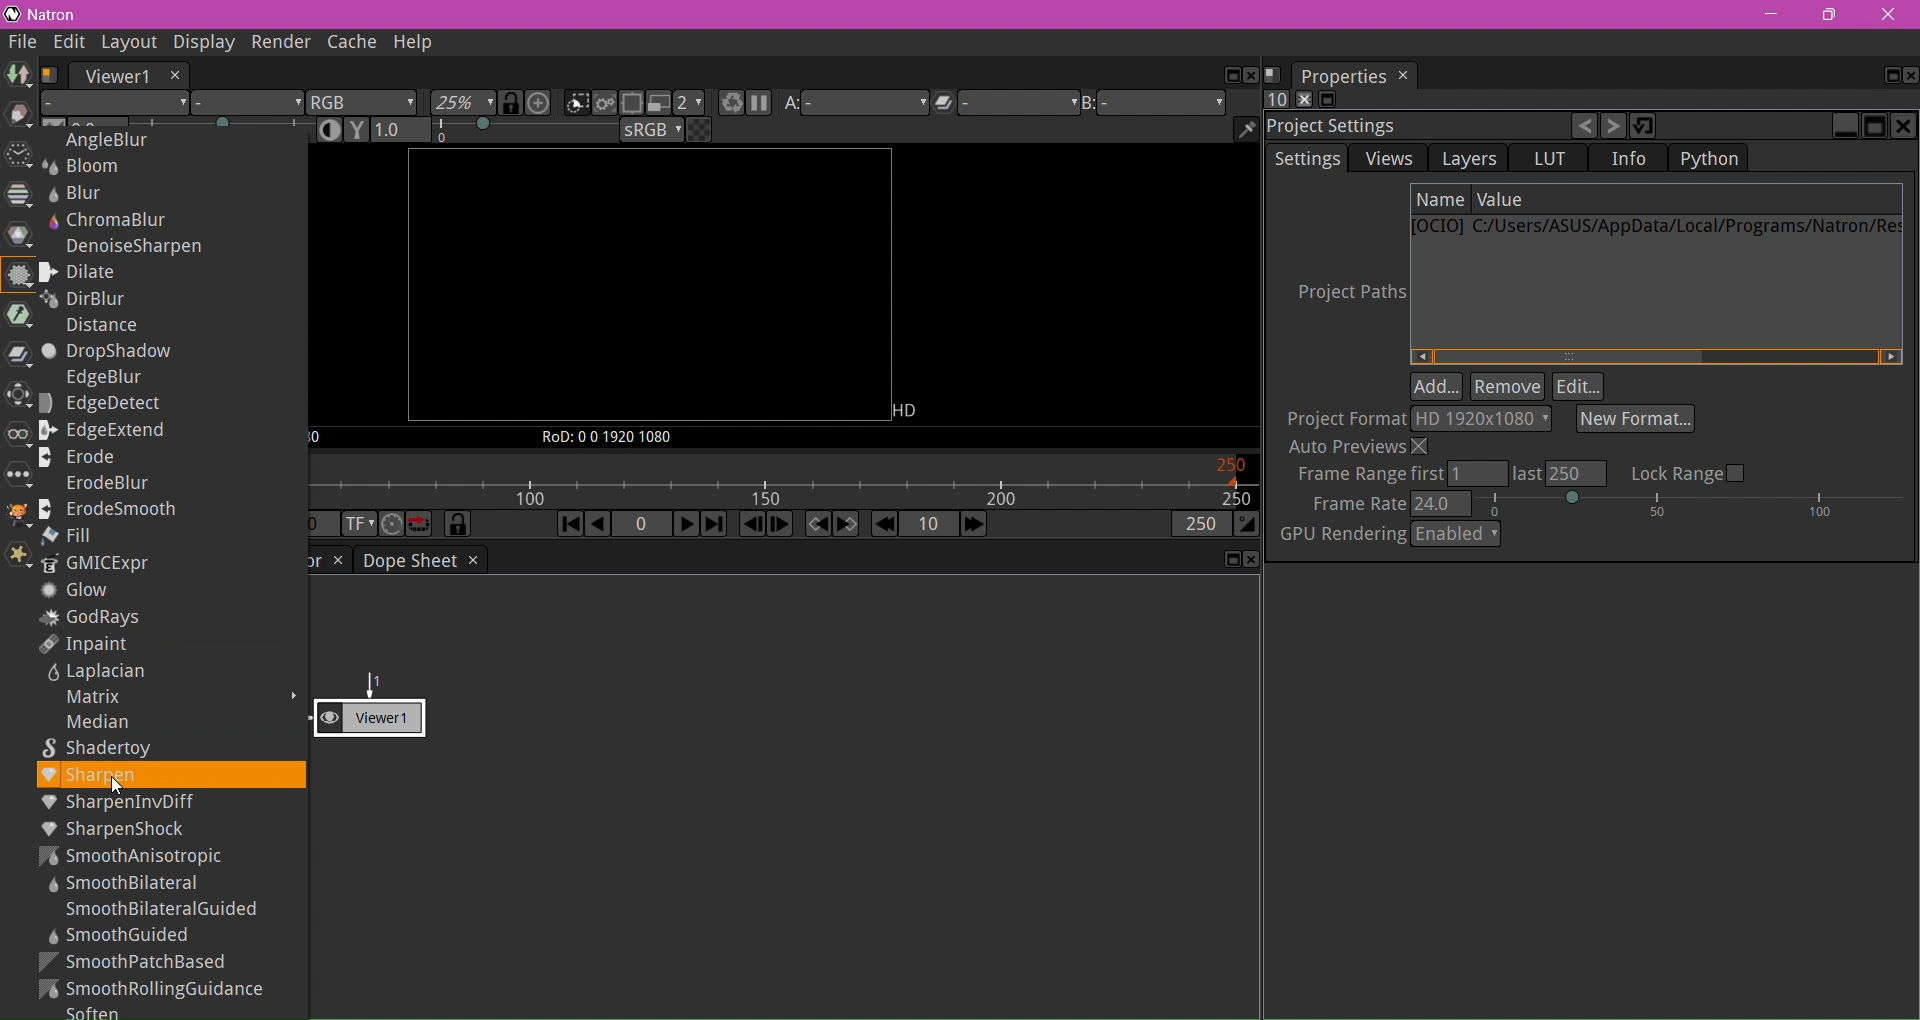 This screenshot has width=1920, height=1020. Describe the element at coordinates (16, 316) in the screenshot. I see `Keyer` at that location.